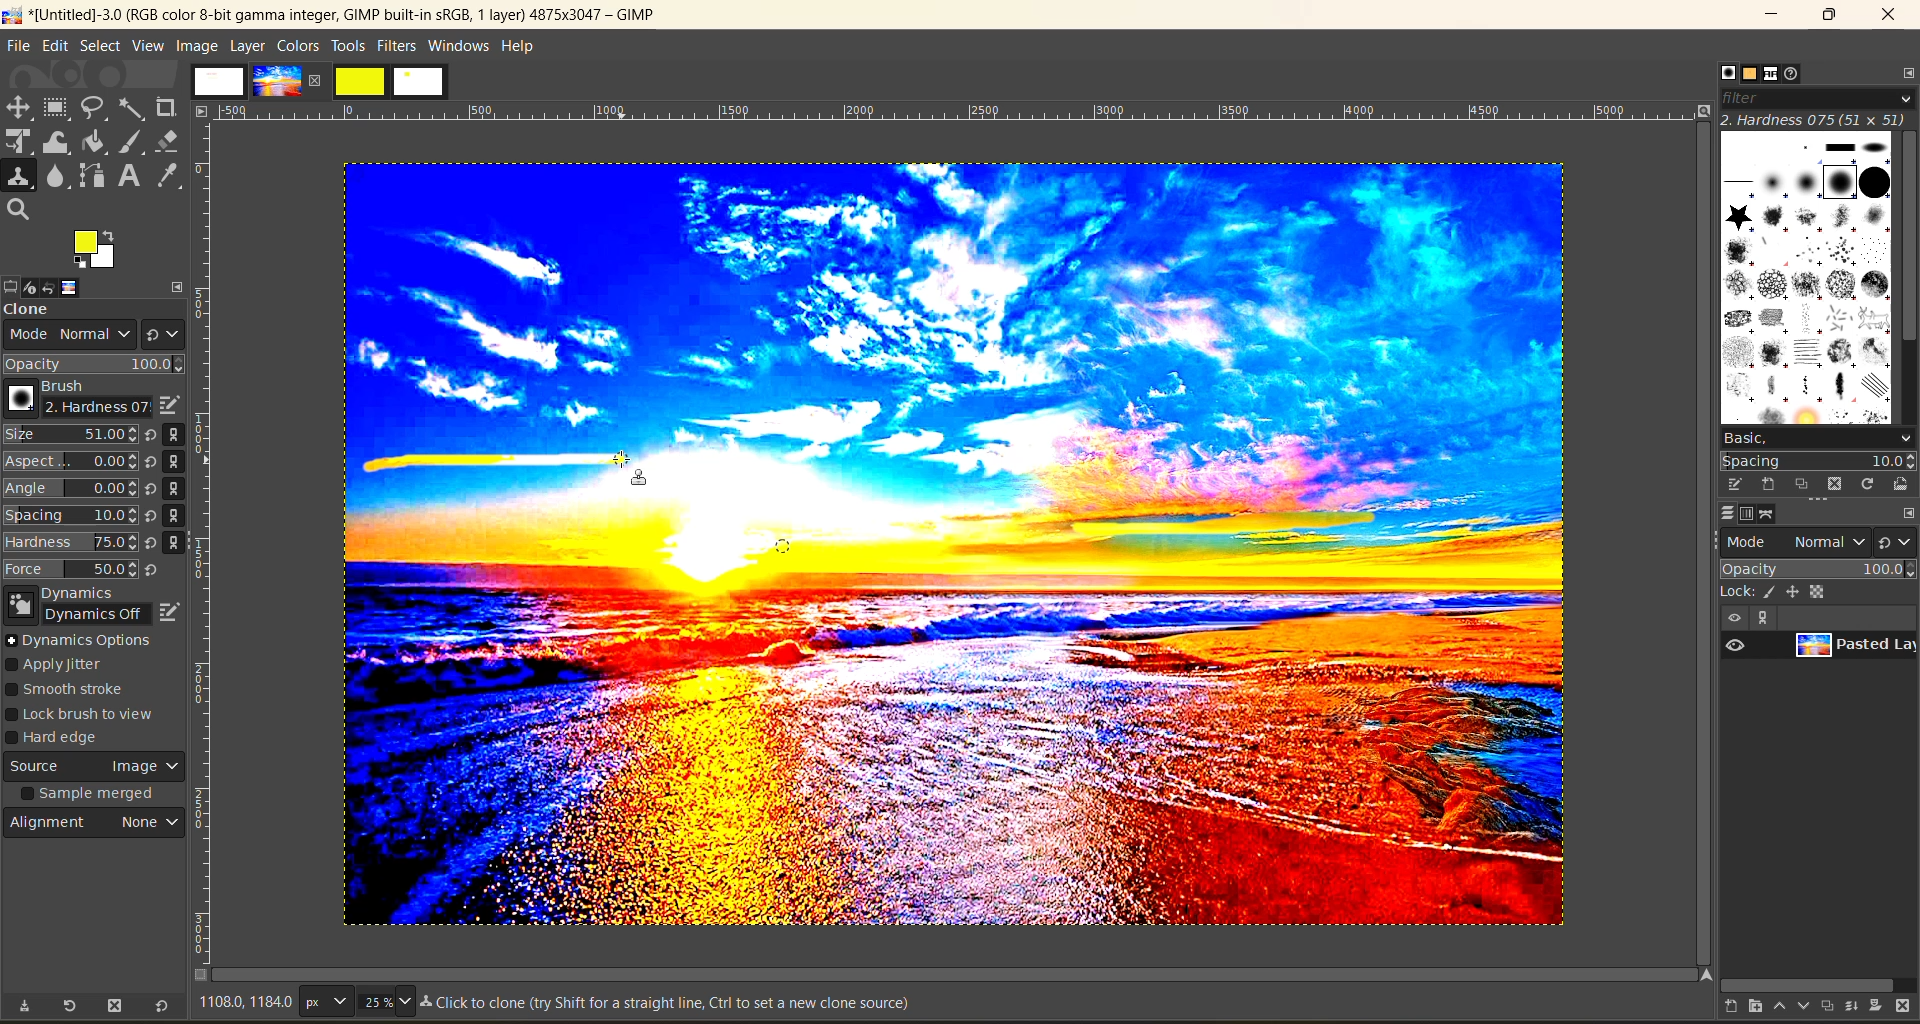 Image resolution: width=1920 pixels, height=1024 pixels. I want to click on edit, so click(55, 45).